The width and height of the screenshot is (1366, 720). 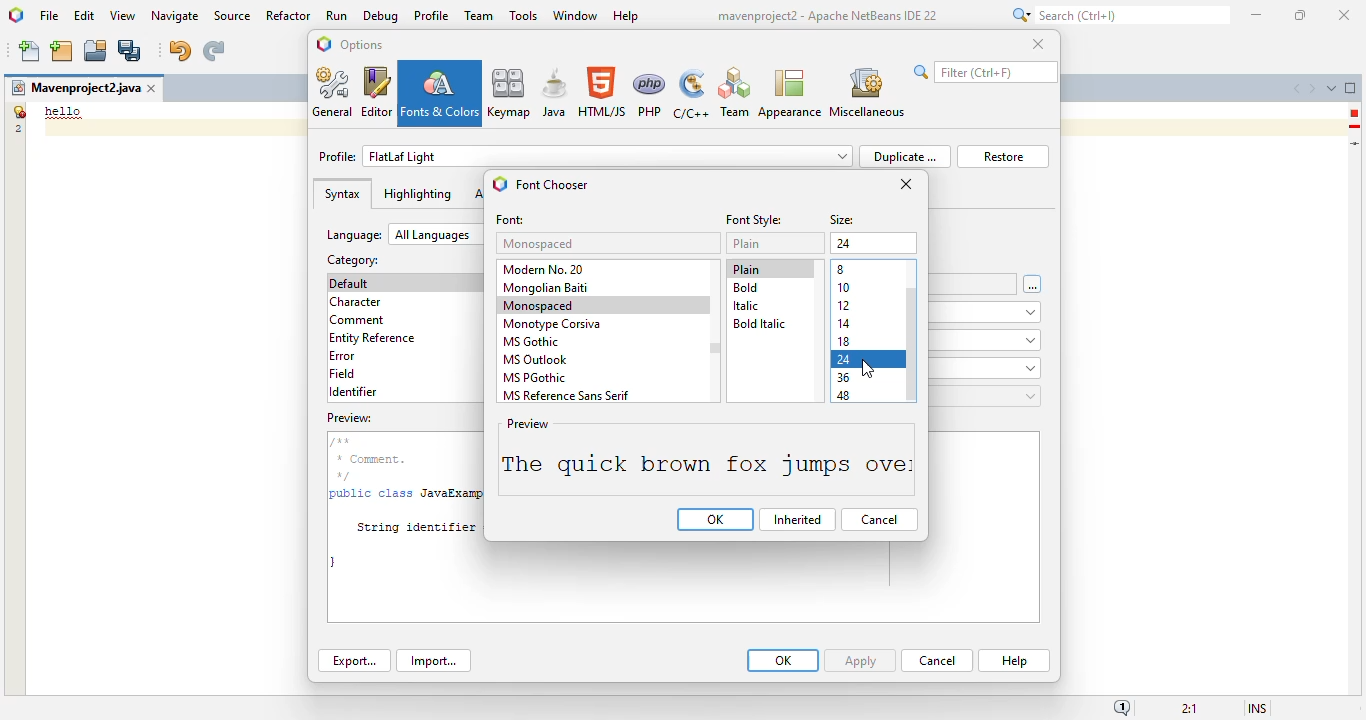 I want to click on error, so click(x=342, y=356).